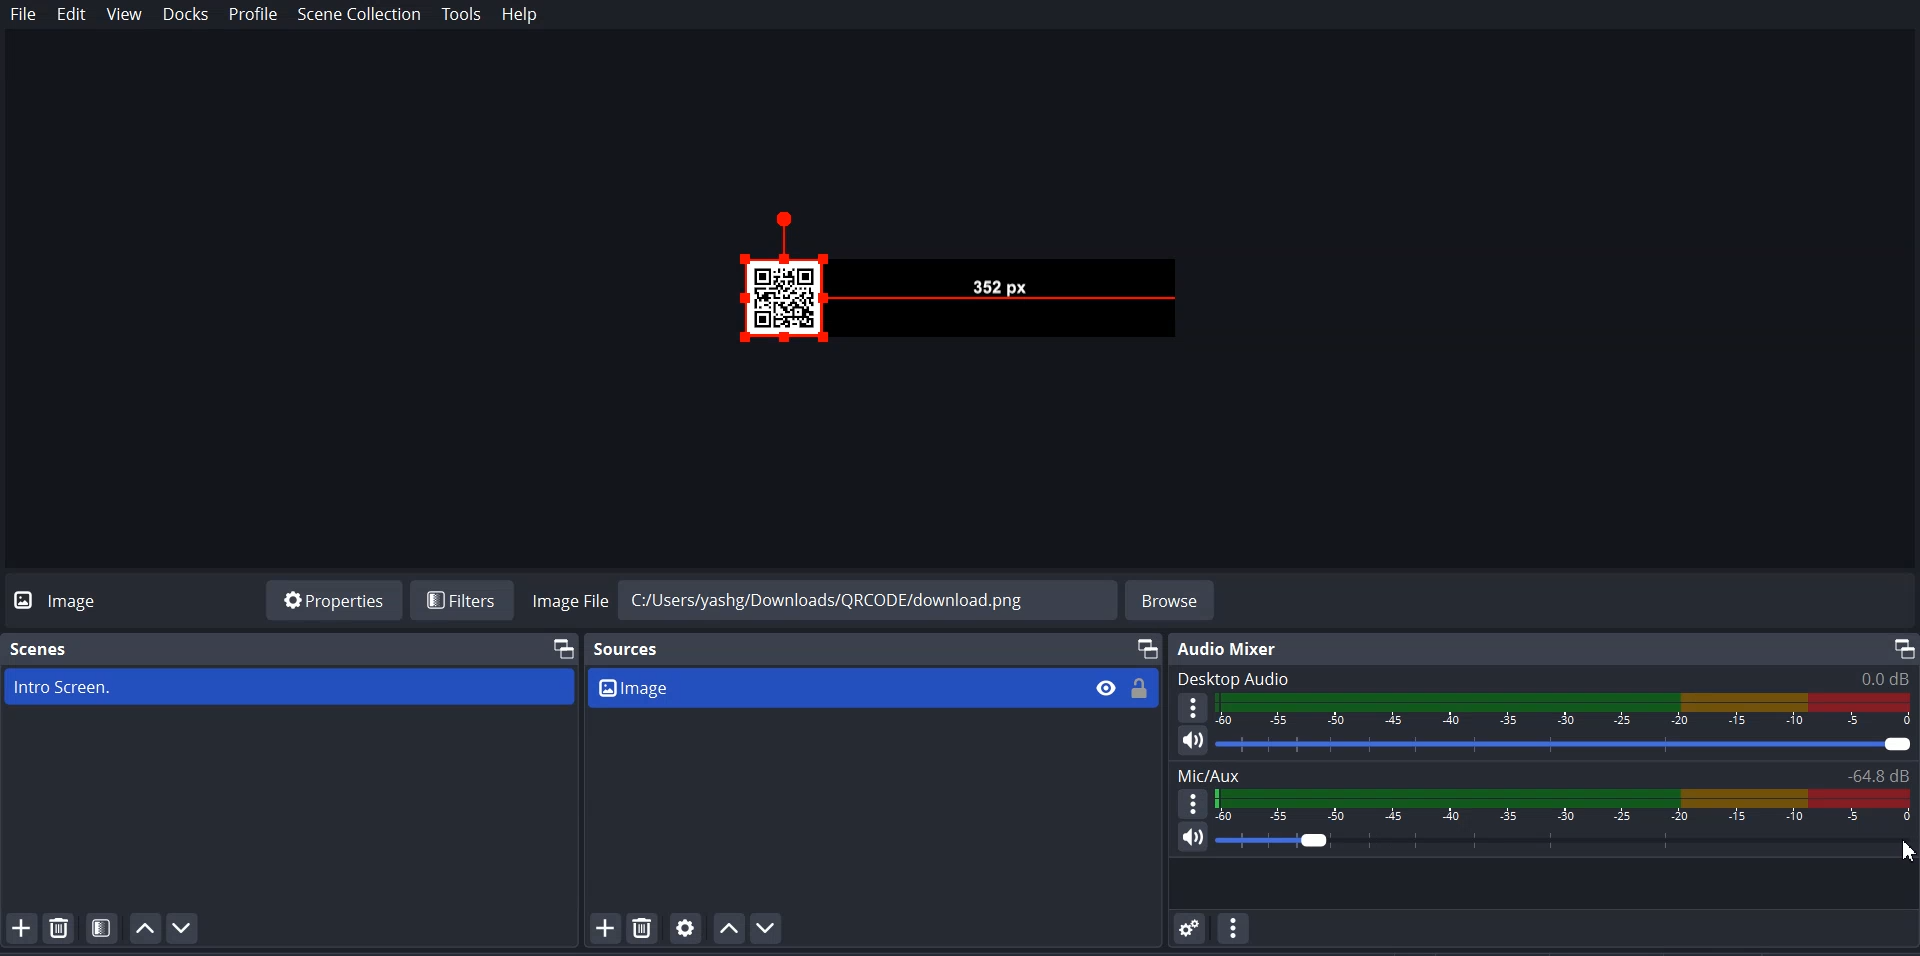 The image size is (1920, 956). Describe the element at coordinates (605, 928) in the screenshot. I see `Add Source` at that location.